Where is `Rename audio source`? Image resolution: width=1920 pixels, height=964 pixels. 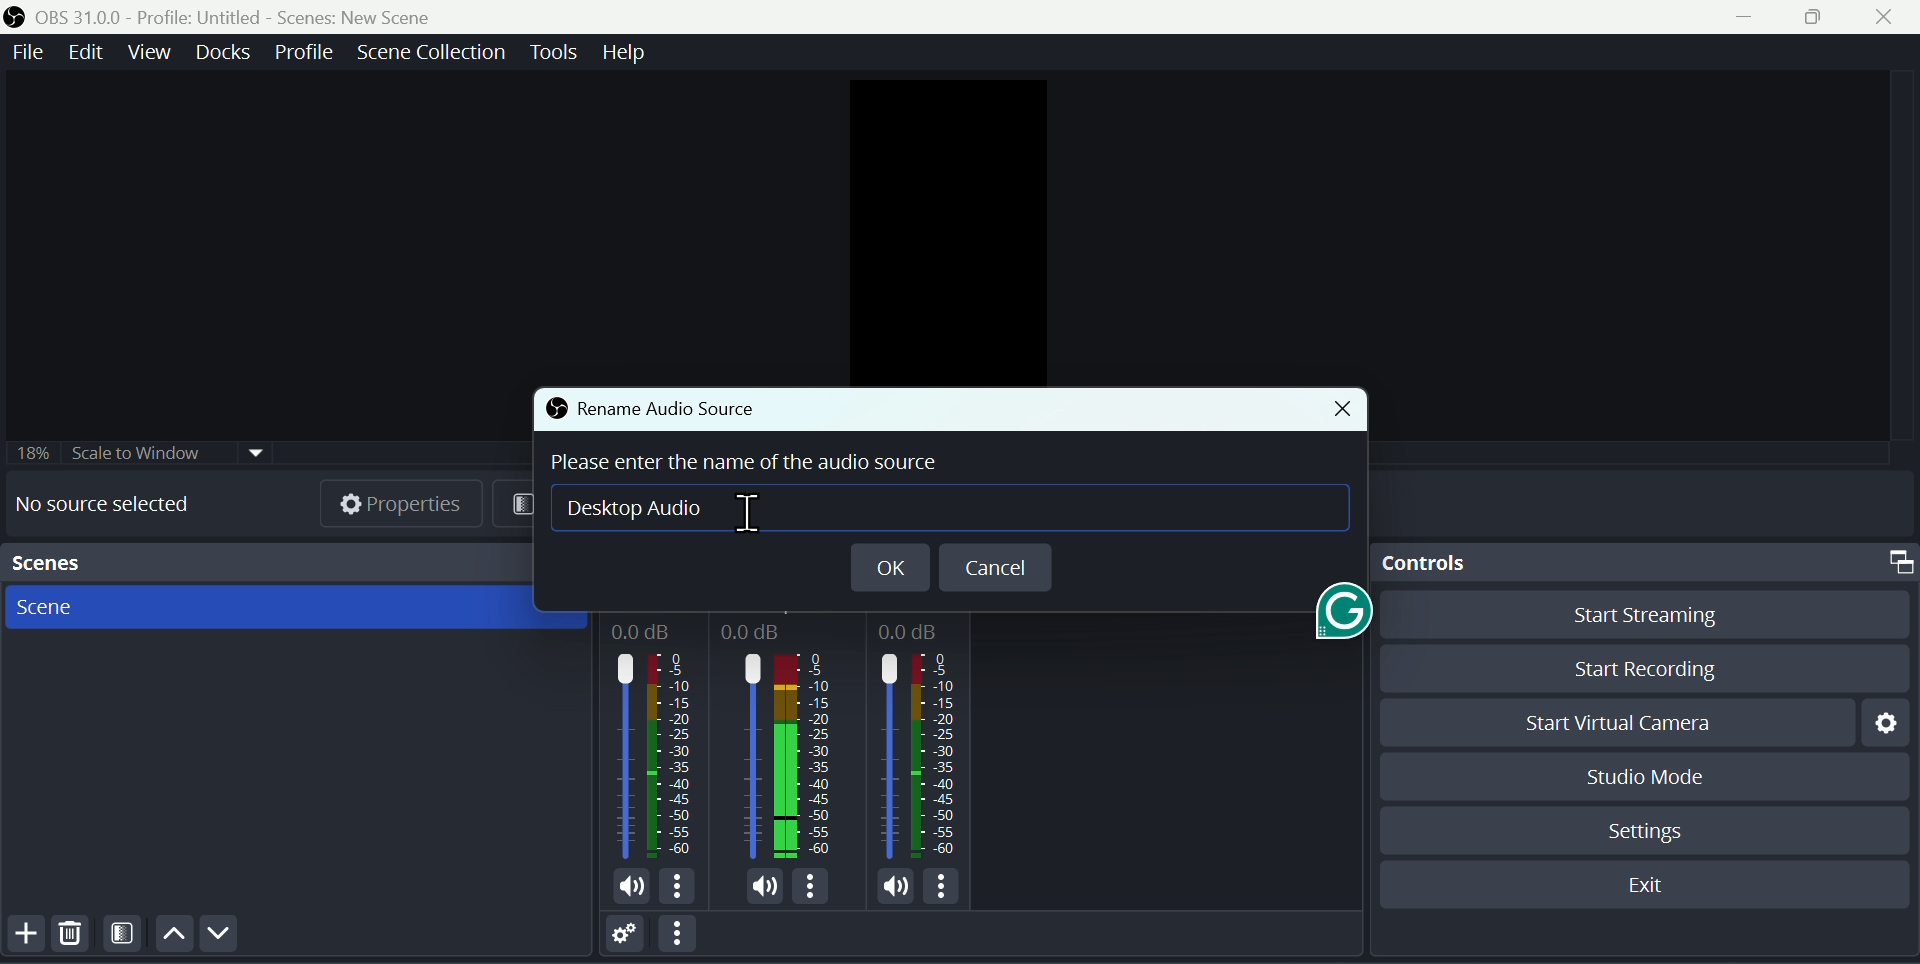 Rename audio source is located at coordinates (649, 408).